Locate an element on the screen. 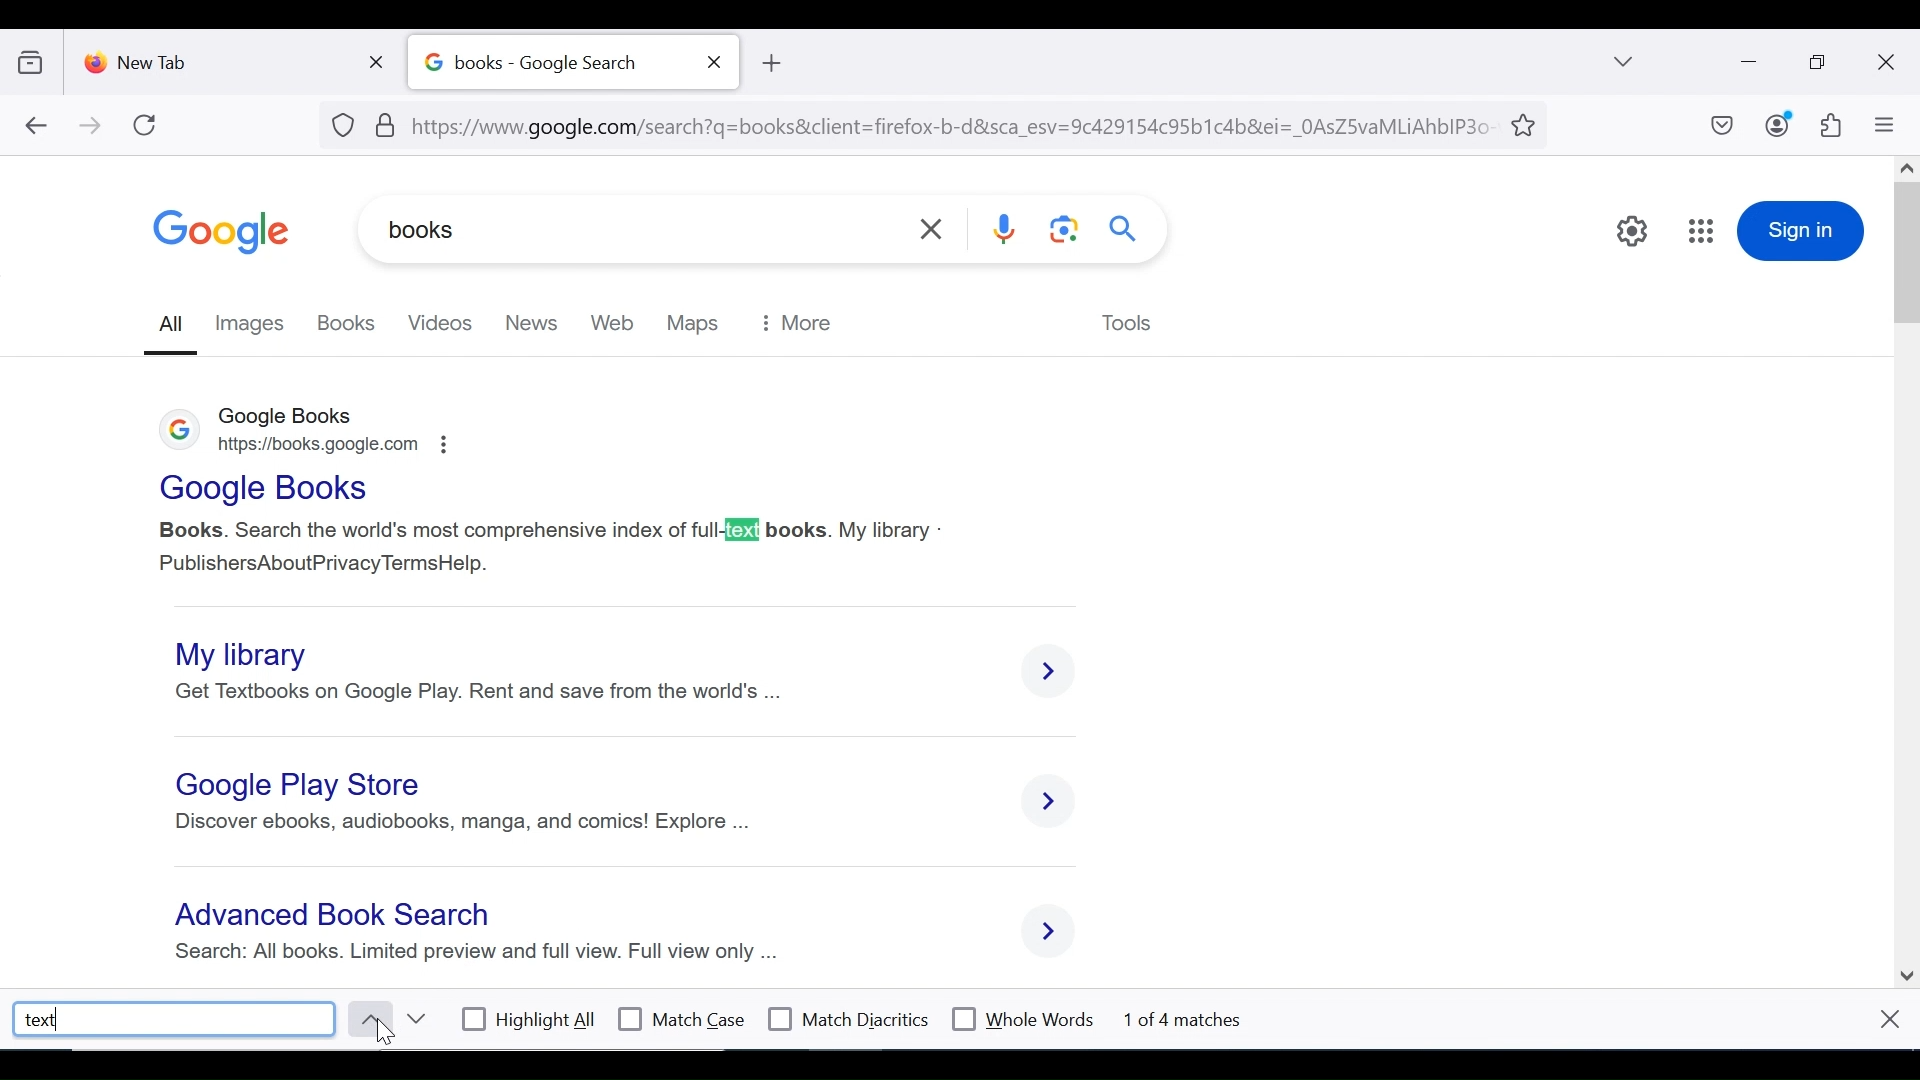  books is located at coordinates (348, 322).